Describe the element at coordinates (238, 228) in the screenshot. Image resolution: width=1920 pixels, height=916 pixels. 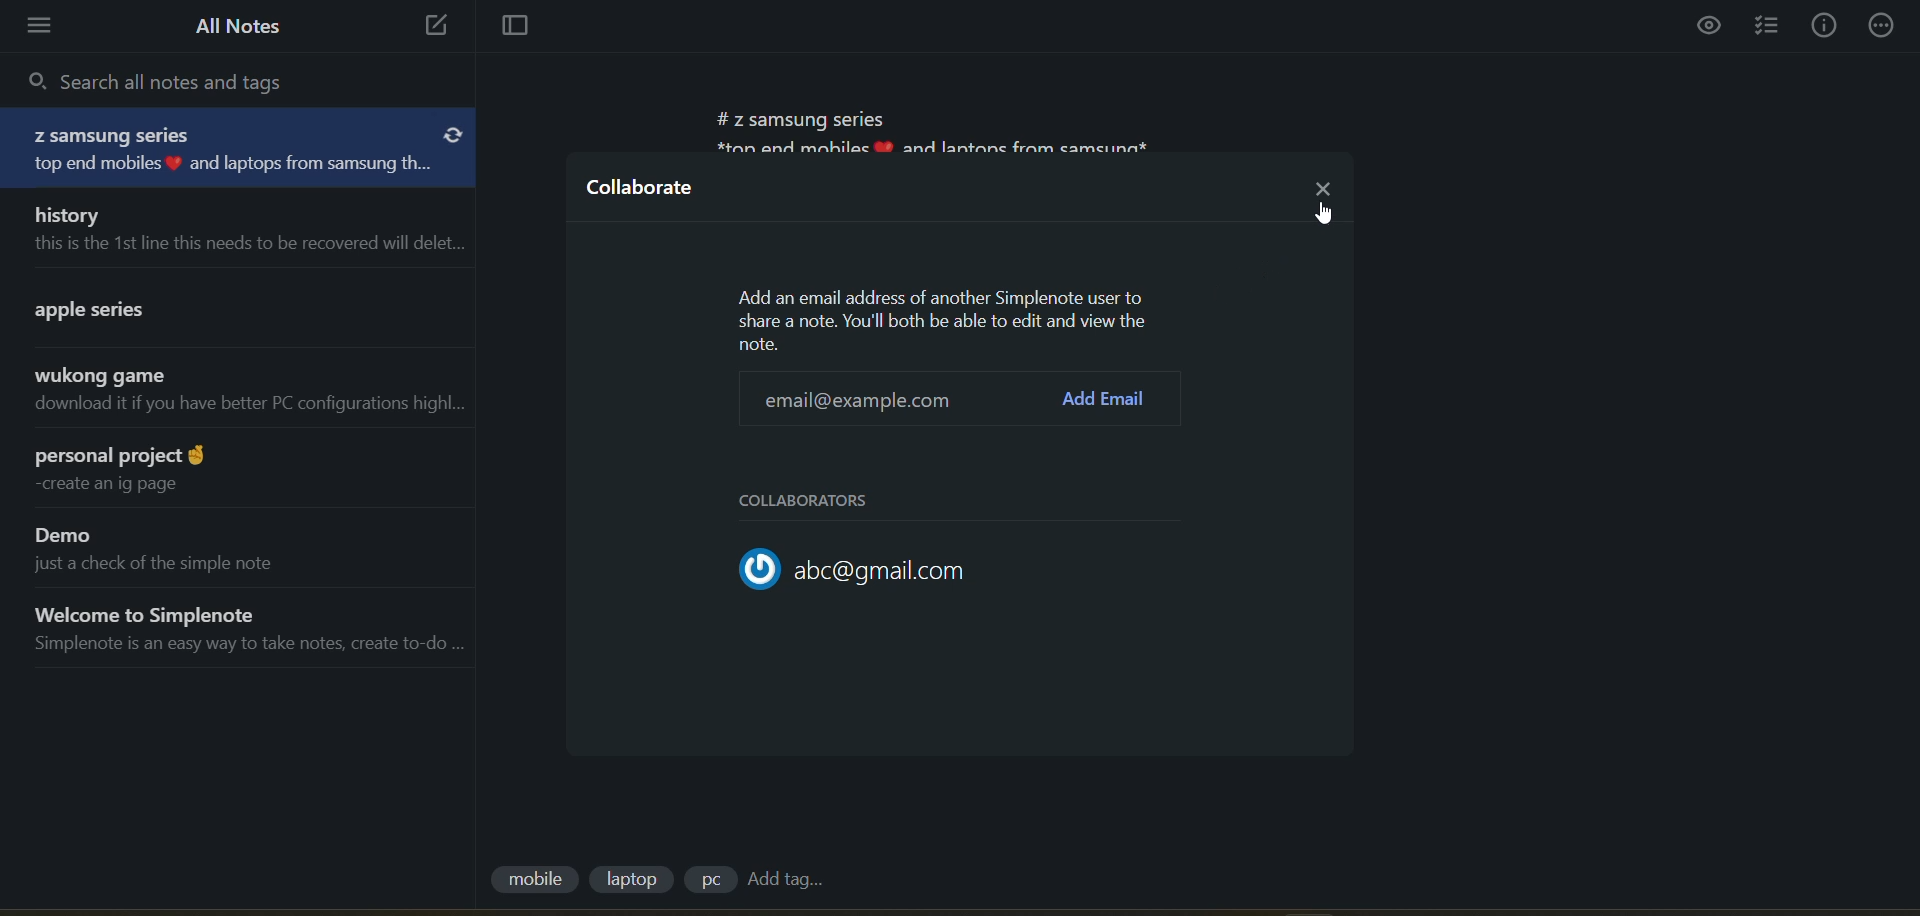
I see `note title and preview` at that location.